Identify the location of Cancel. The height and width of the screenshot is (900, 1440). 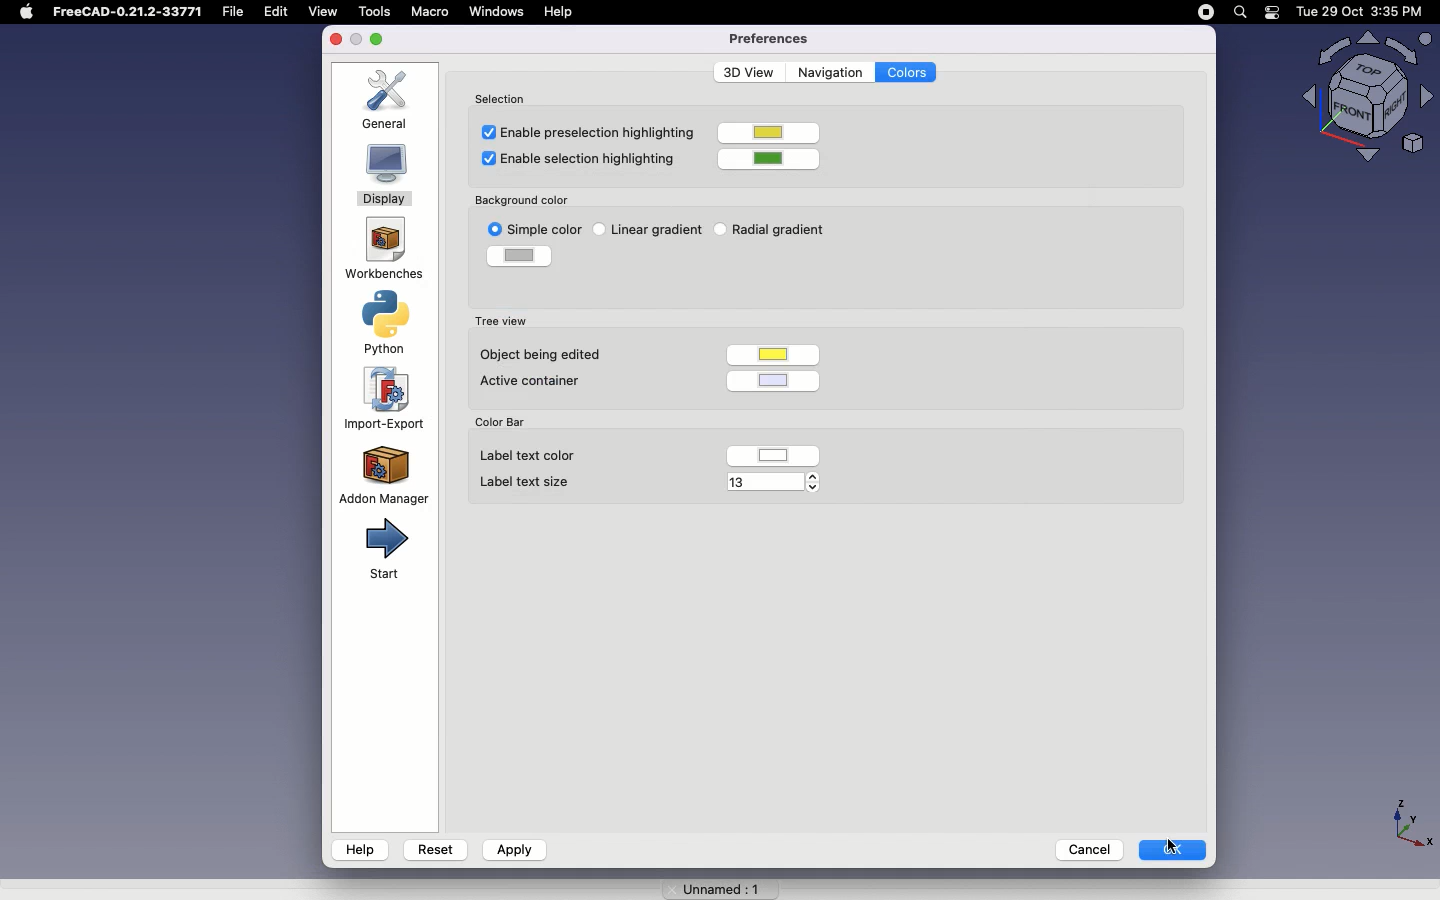
(1083, 848).